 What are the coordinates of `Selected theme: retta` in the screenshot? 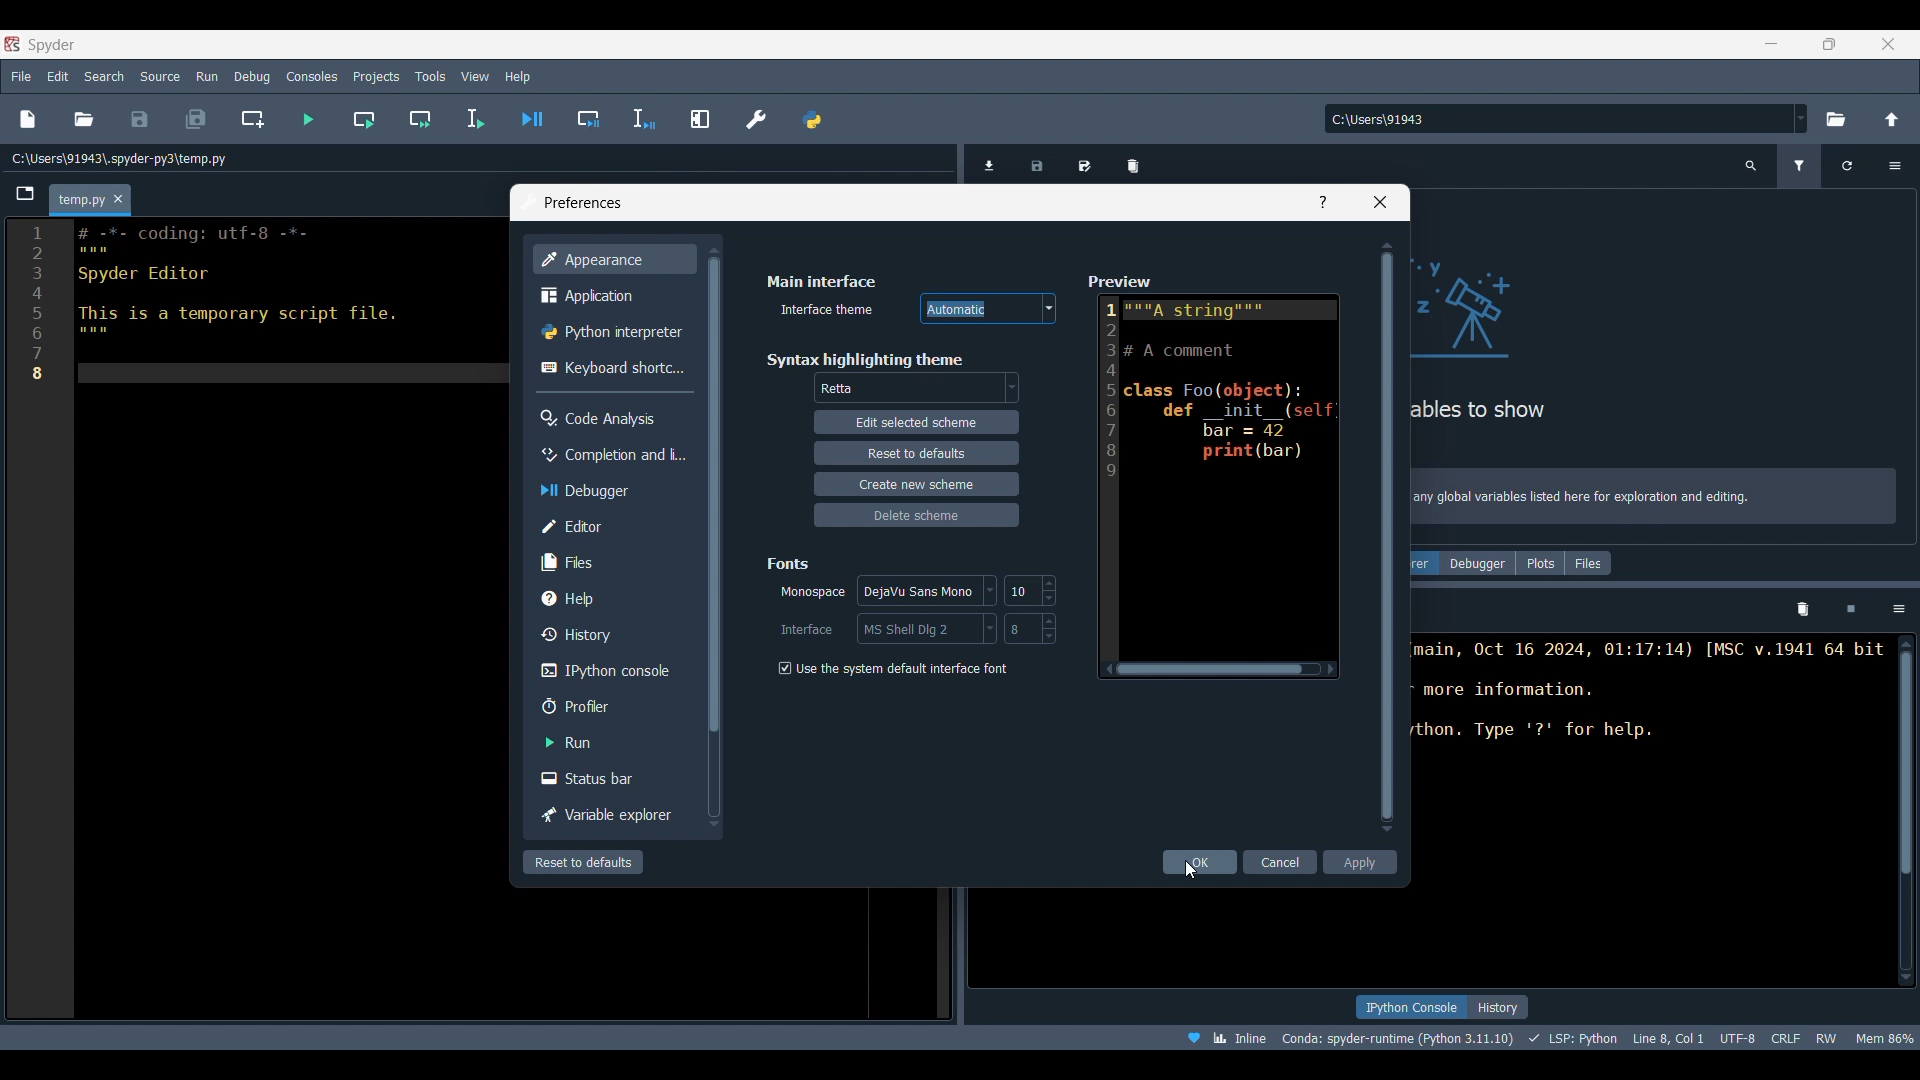 It's located at (840, 389).